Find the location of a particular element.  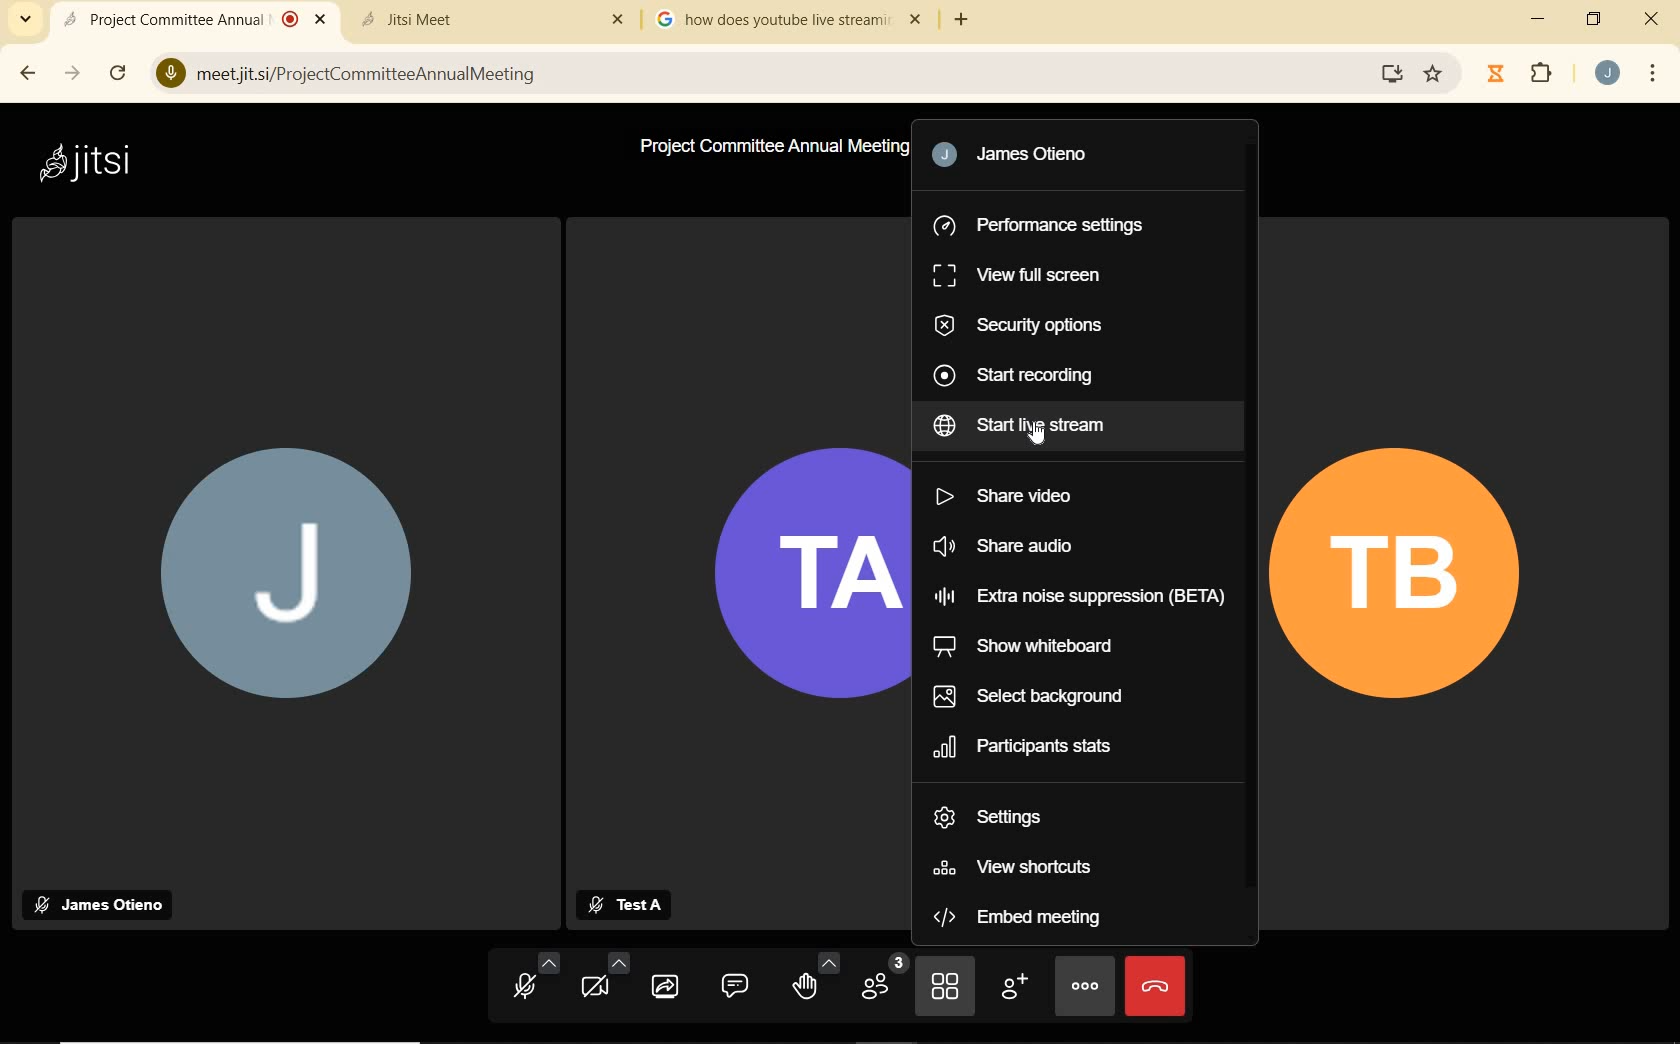

timer is located at coordinates (1496, 73).